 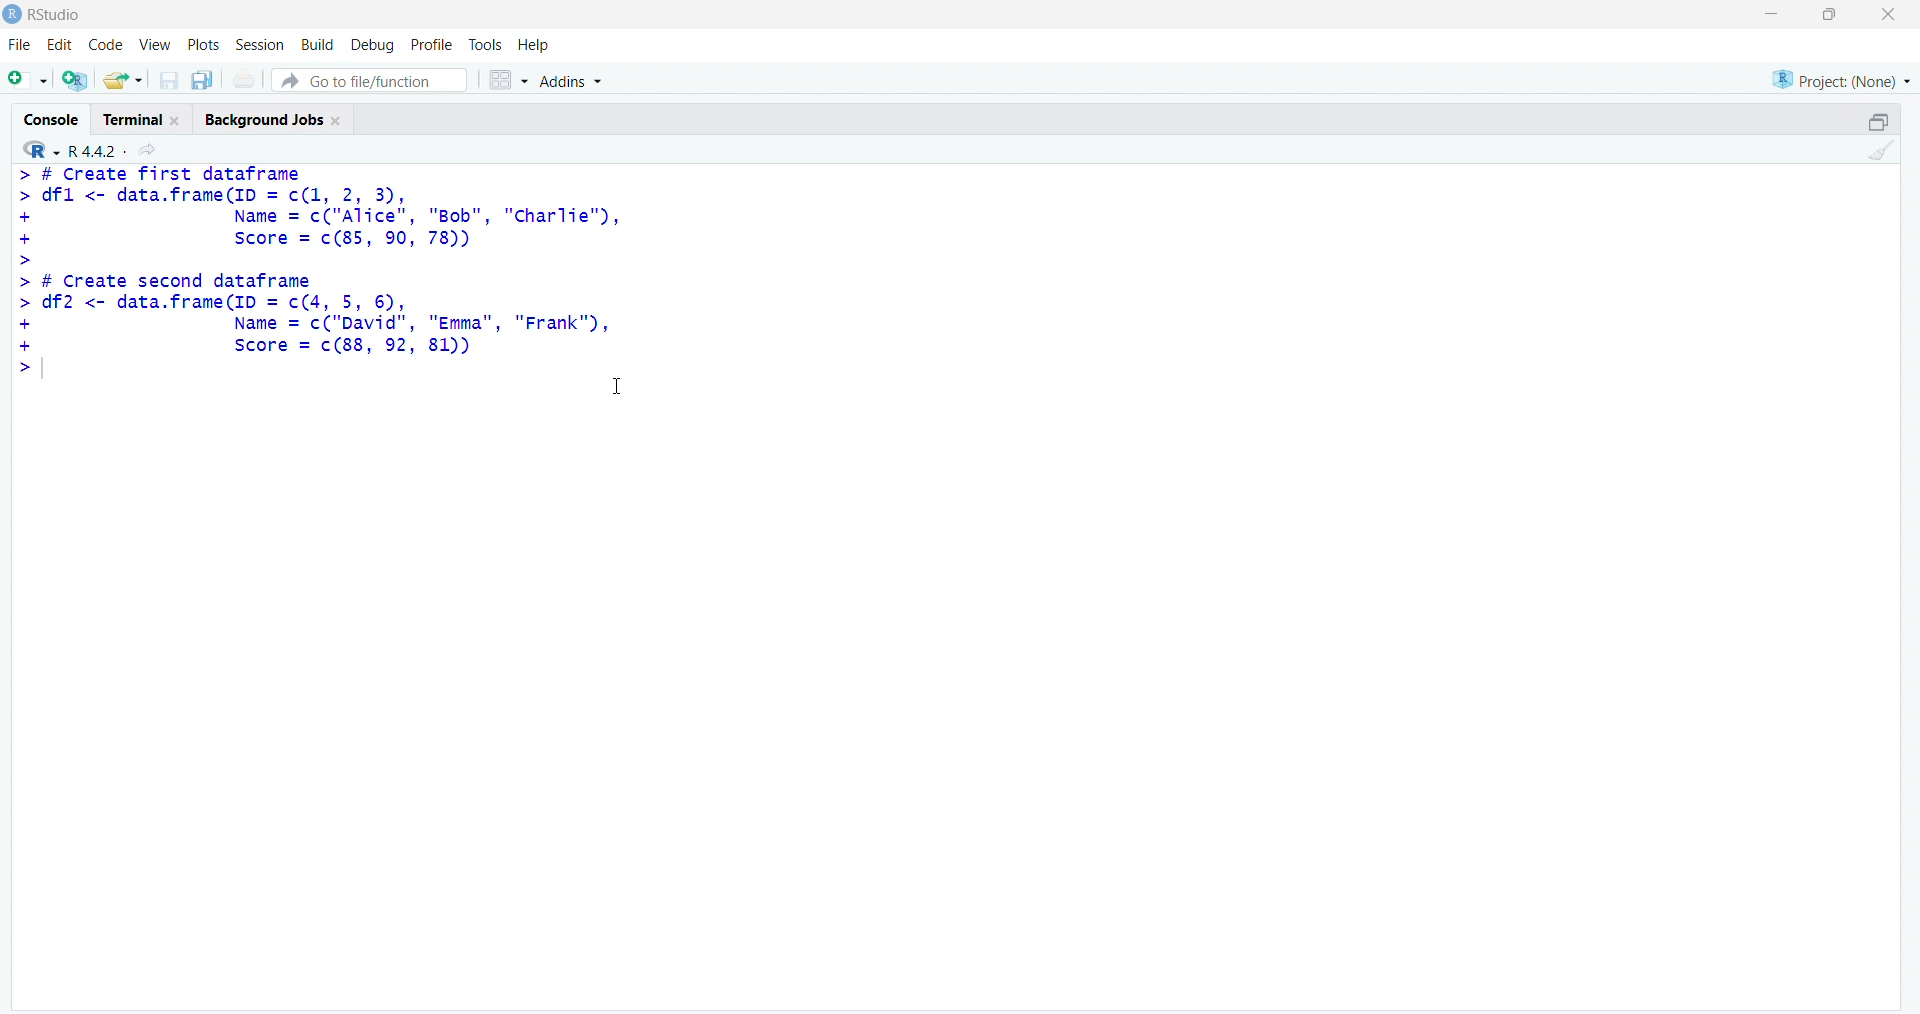 What do you see at coordinates (318, 44) in the screenshot?
I see `Build` at bounding box center [318, 44].